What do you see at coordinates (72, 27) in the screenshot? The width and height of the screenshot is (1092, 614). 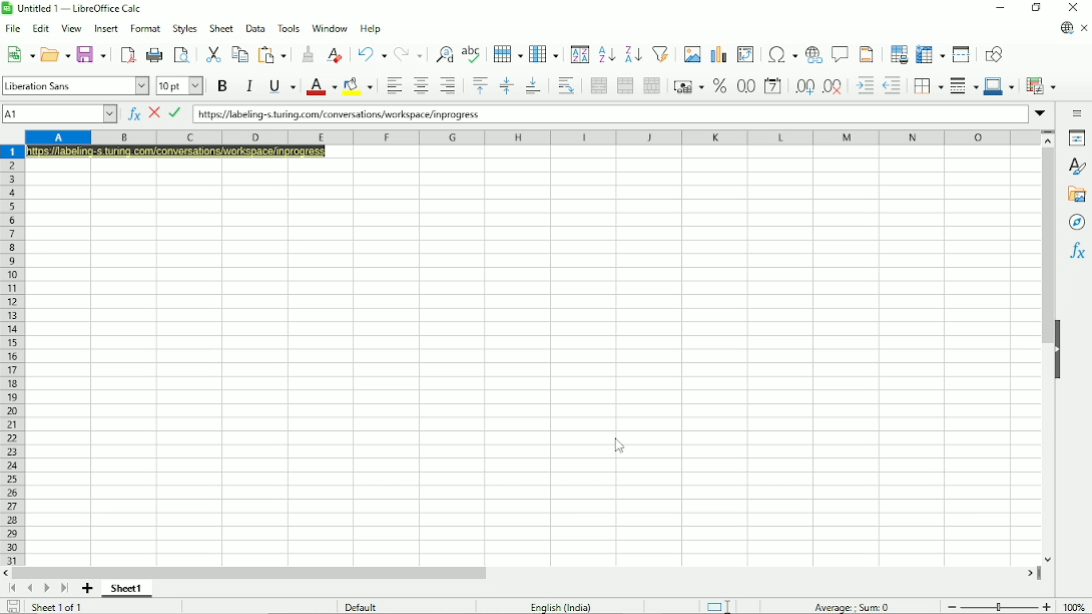 I see `view` at bounding box center [72, 27].